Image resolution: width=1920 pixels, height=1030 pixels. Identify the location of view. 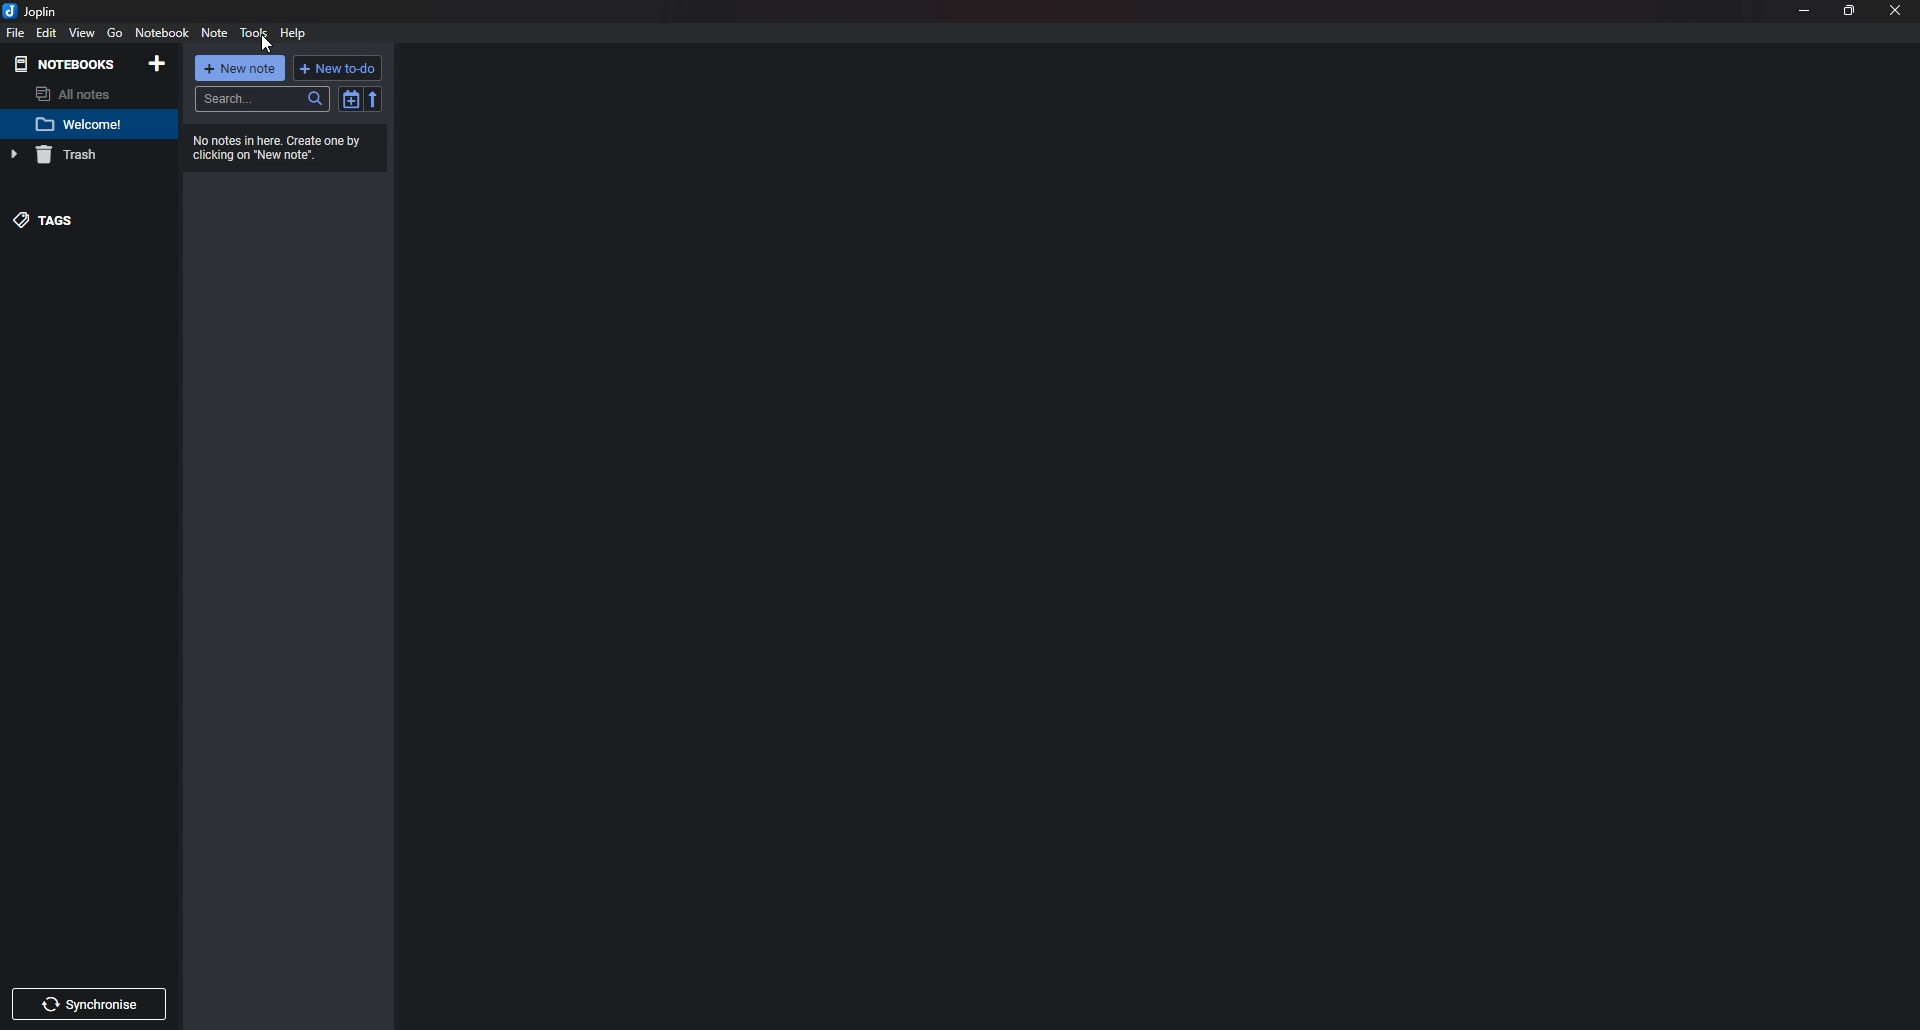
(82, 35).